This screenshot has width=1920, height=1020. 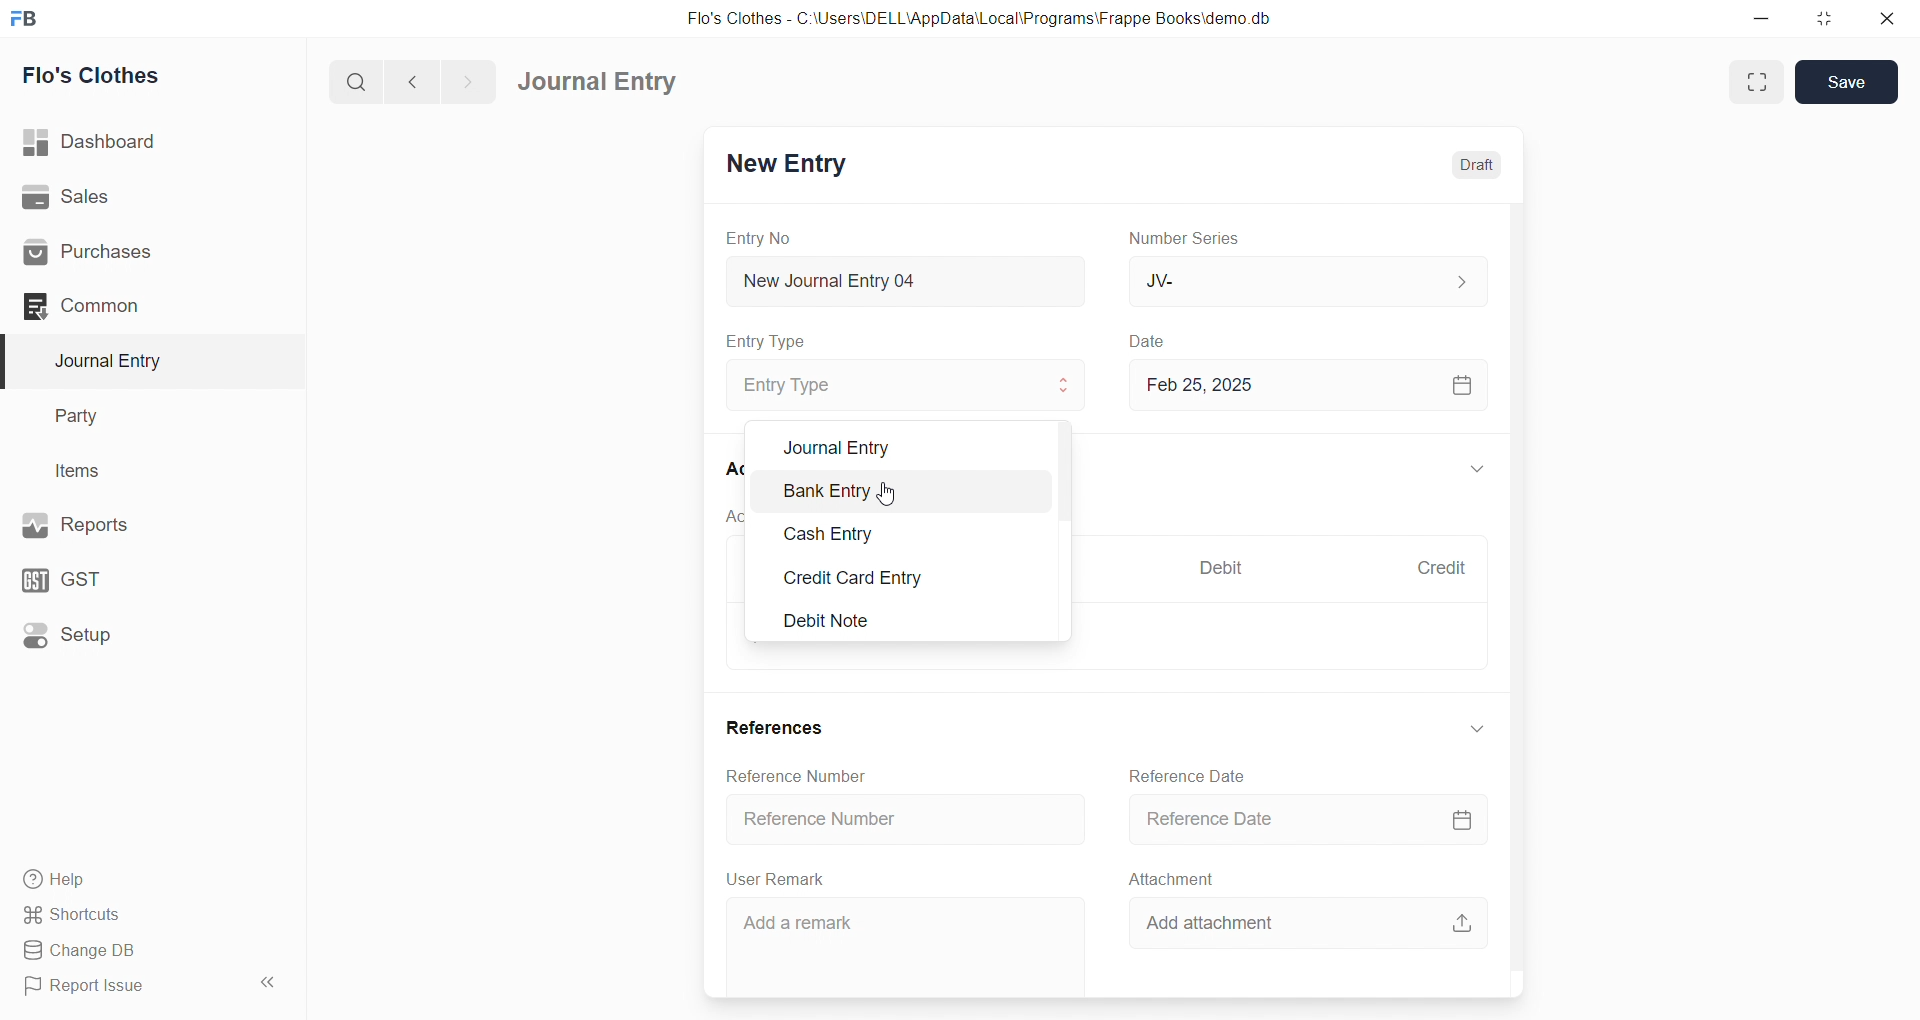 I want to click on Common, so click(x=134, y=305).